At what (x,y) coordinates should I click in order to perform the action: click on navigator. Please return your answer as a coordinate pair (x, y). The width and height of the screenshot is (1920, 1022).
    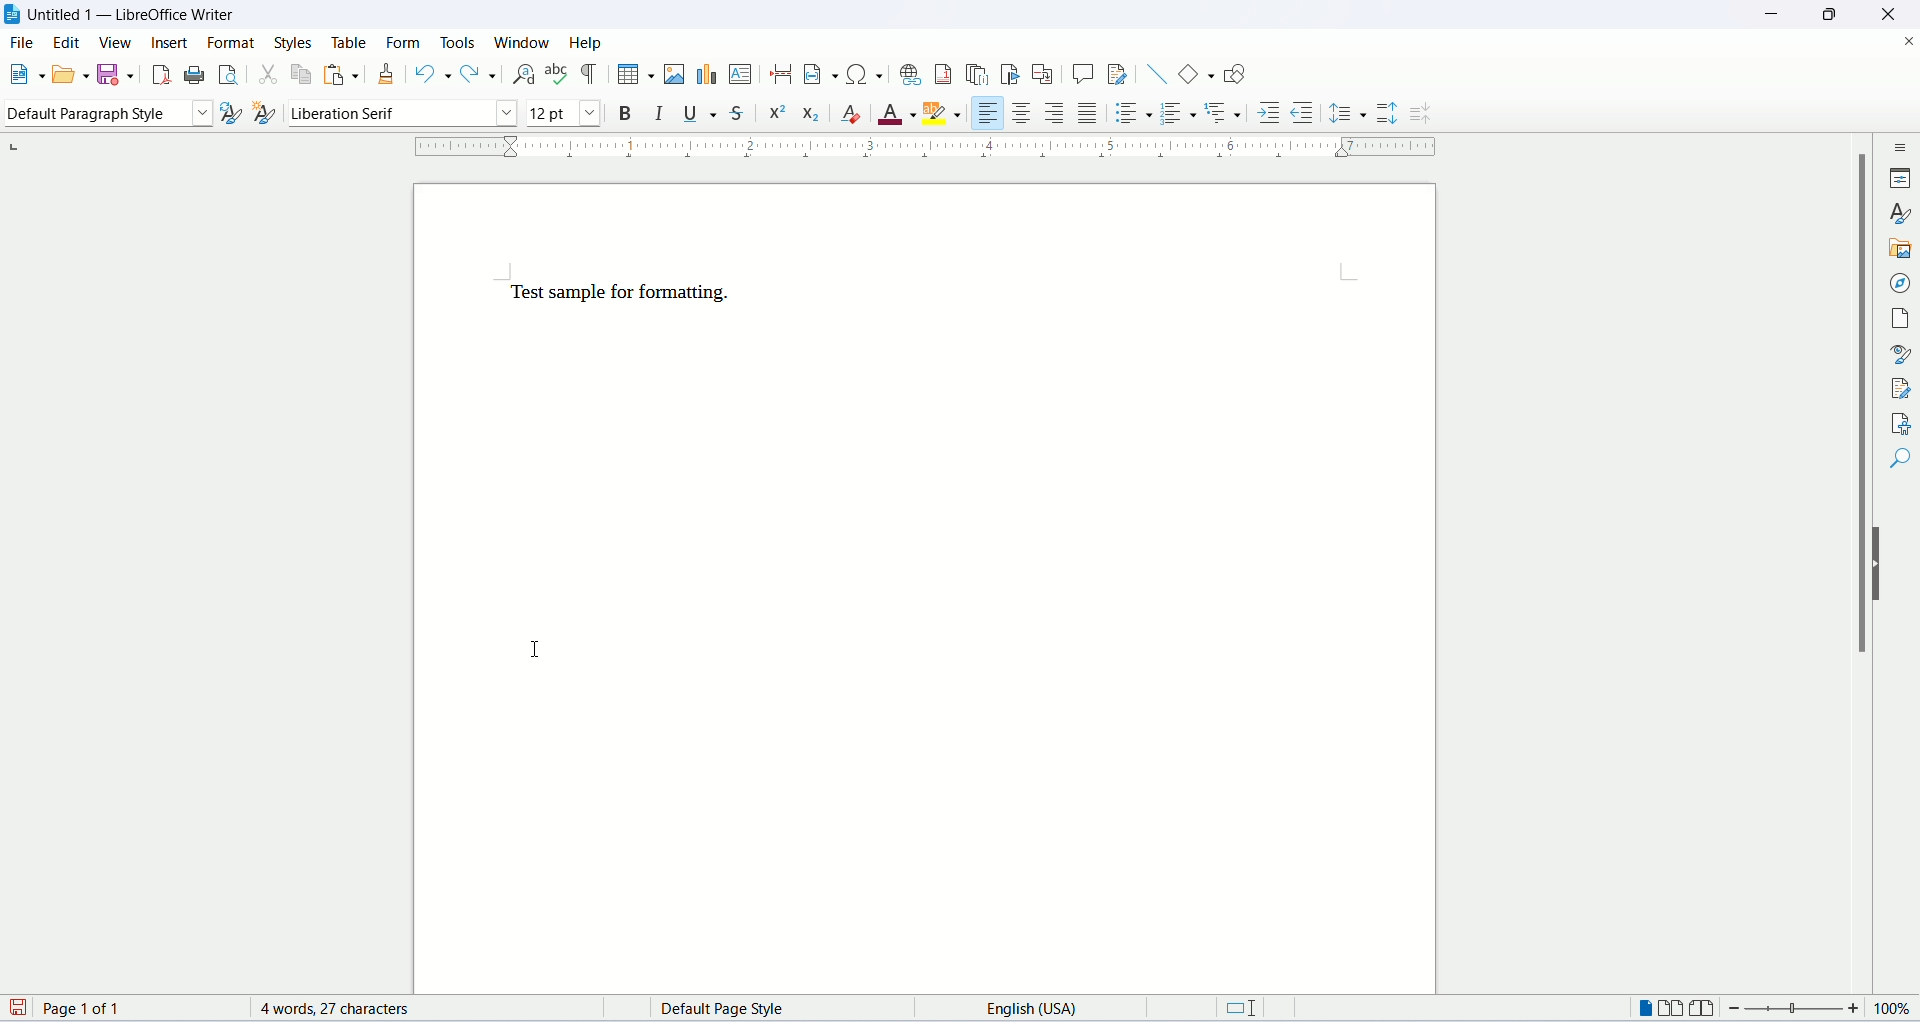
    Looking at the image, I should click on (1898, 285).